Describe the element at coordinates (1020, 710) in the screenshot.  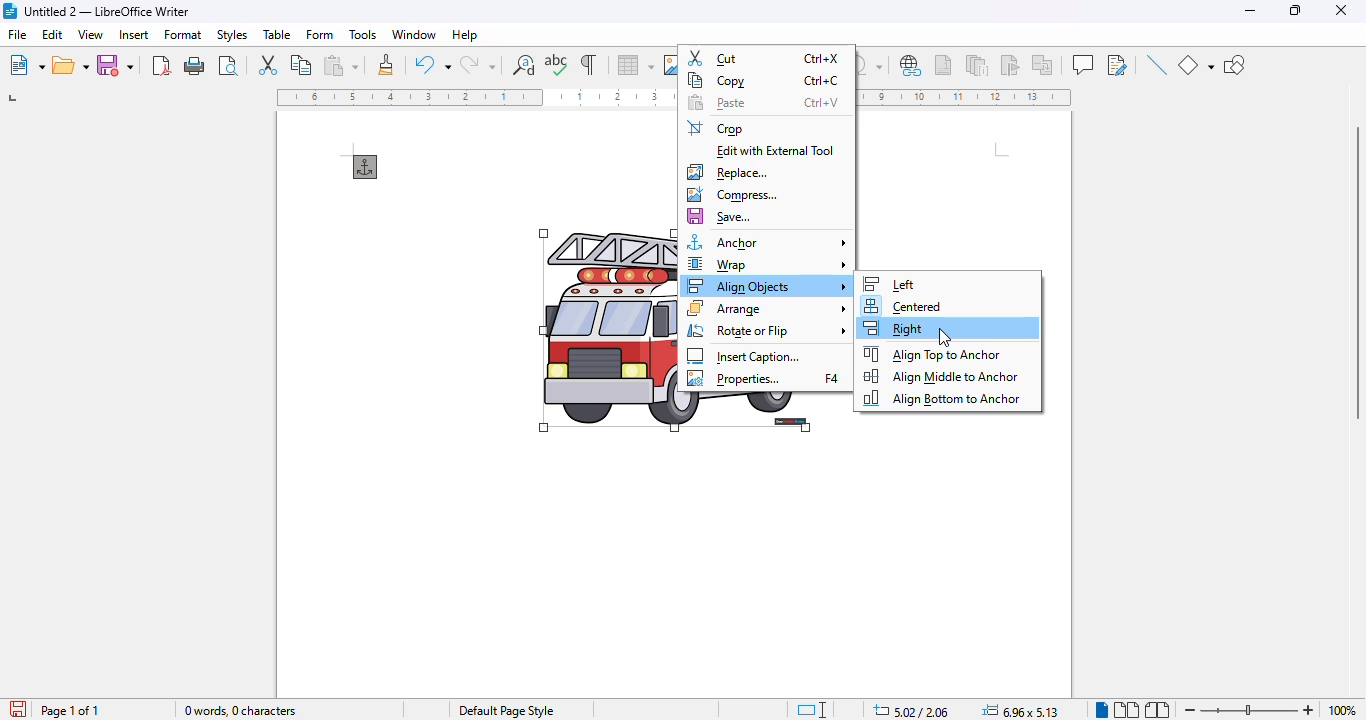
I see `width and height of object` at that location.